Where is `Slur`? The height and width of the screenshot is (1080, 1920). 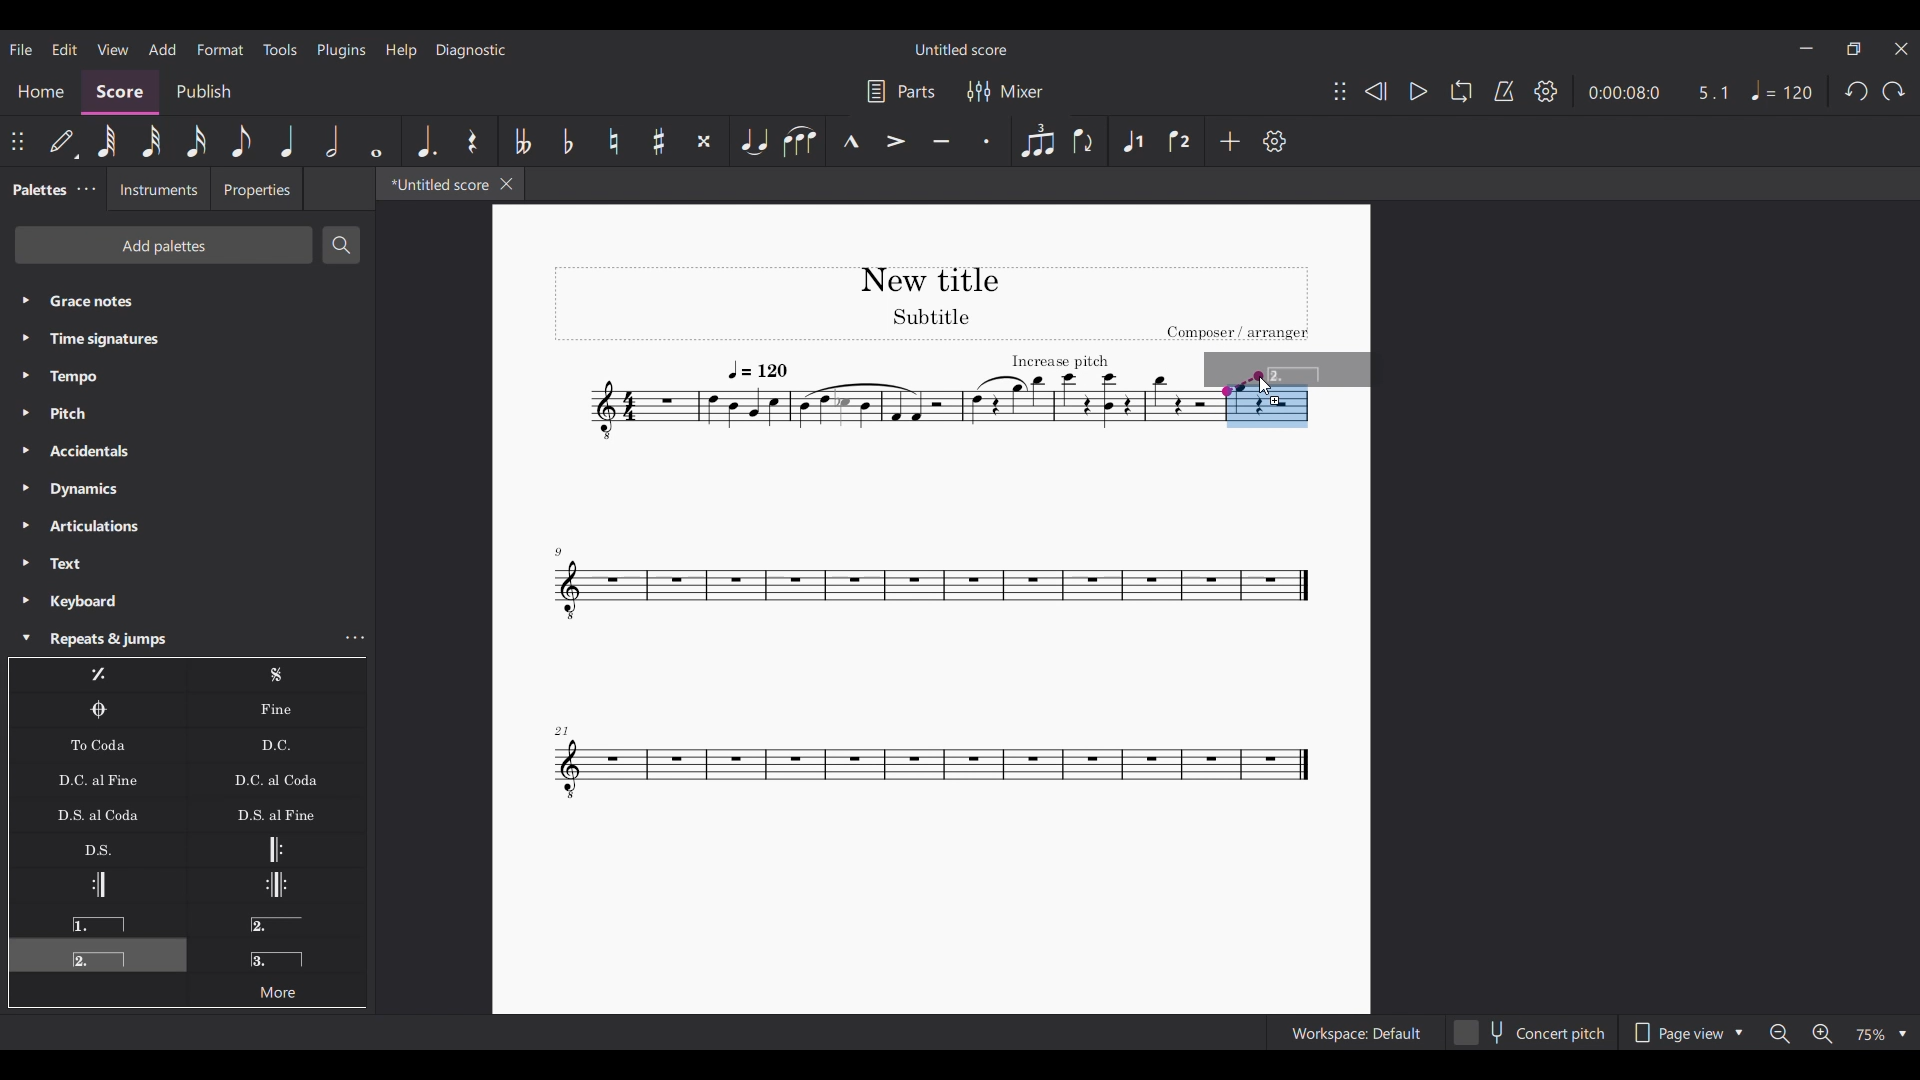
Slur is located at coordinates (800, 141).